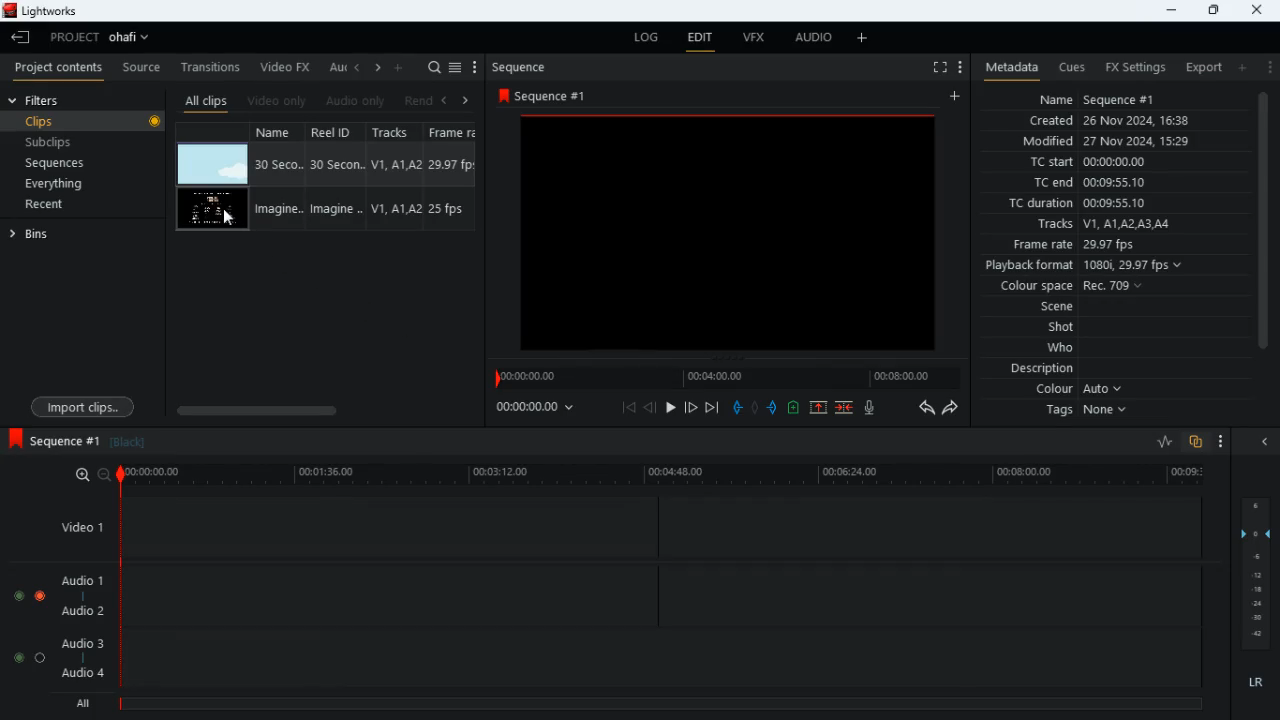 This screenshot has height=720, width=1280. Describe the element at coordinates (1063, 329) in the screenshot. I see `shot` at that location.